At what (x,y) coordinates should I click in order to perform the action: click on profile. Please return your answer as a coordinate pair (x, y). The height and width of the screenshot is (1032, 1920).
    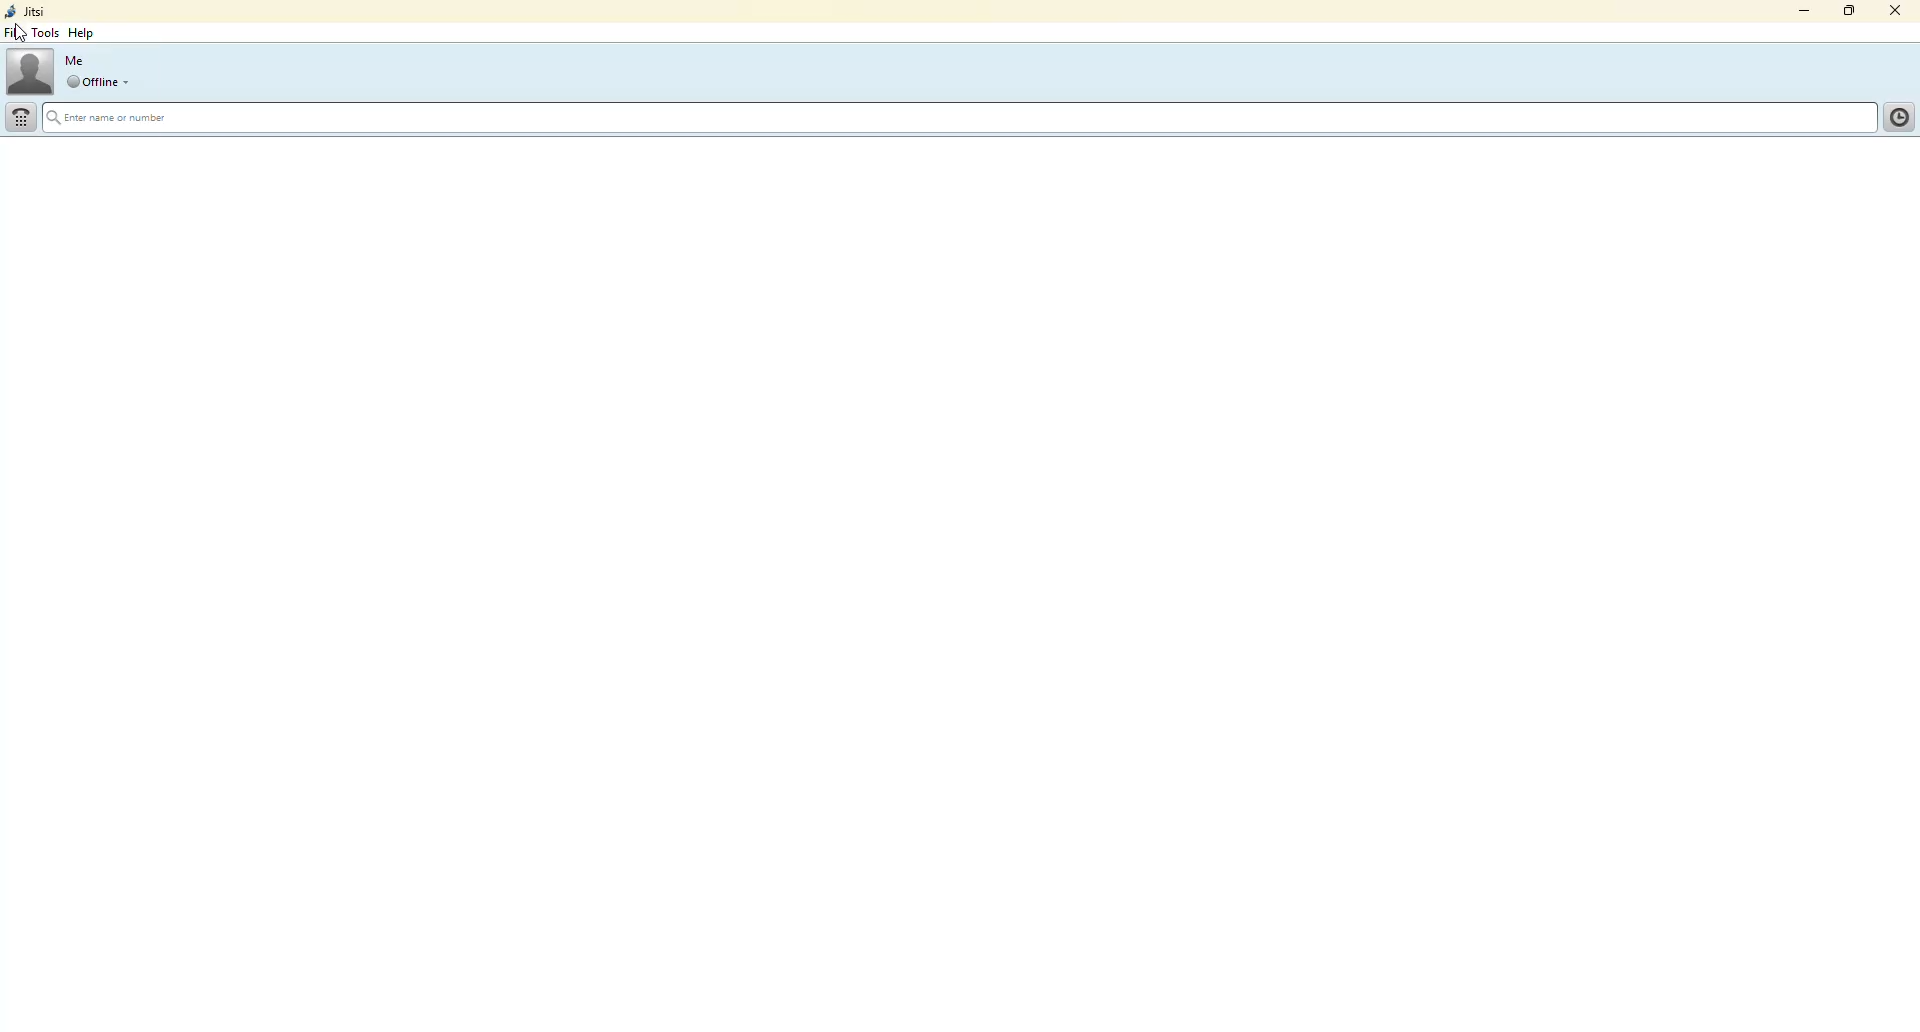
    Looking at the image, I should click on (31, 70).